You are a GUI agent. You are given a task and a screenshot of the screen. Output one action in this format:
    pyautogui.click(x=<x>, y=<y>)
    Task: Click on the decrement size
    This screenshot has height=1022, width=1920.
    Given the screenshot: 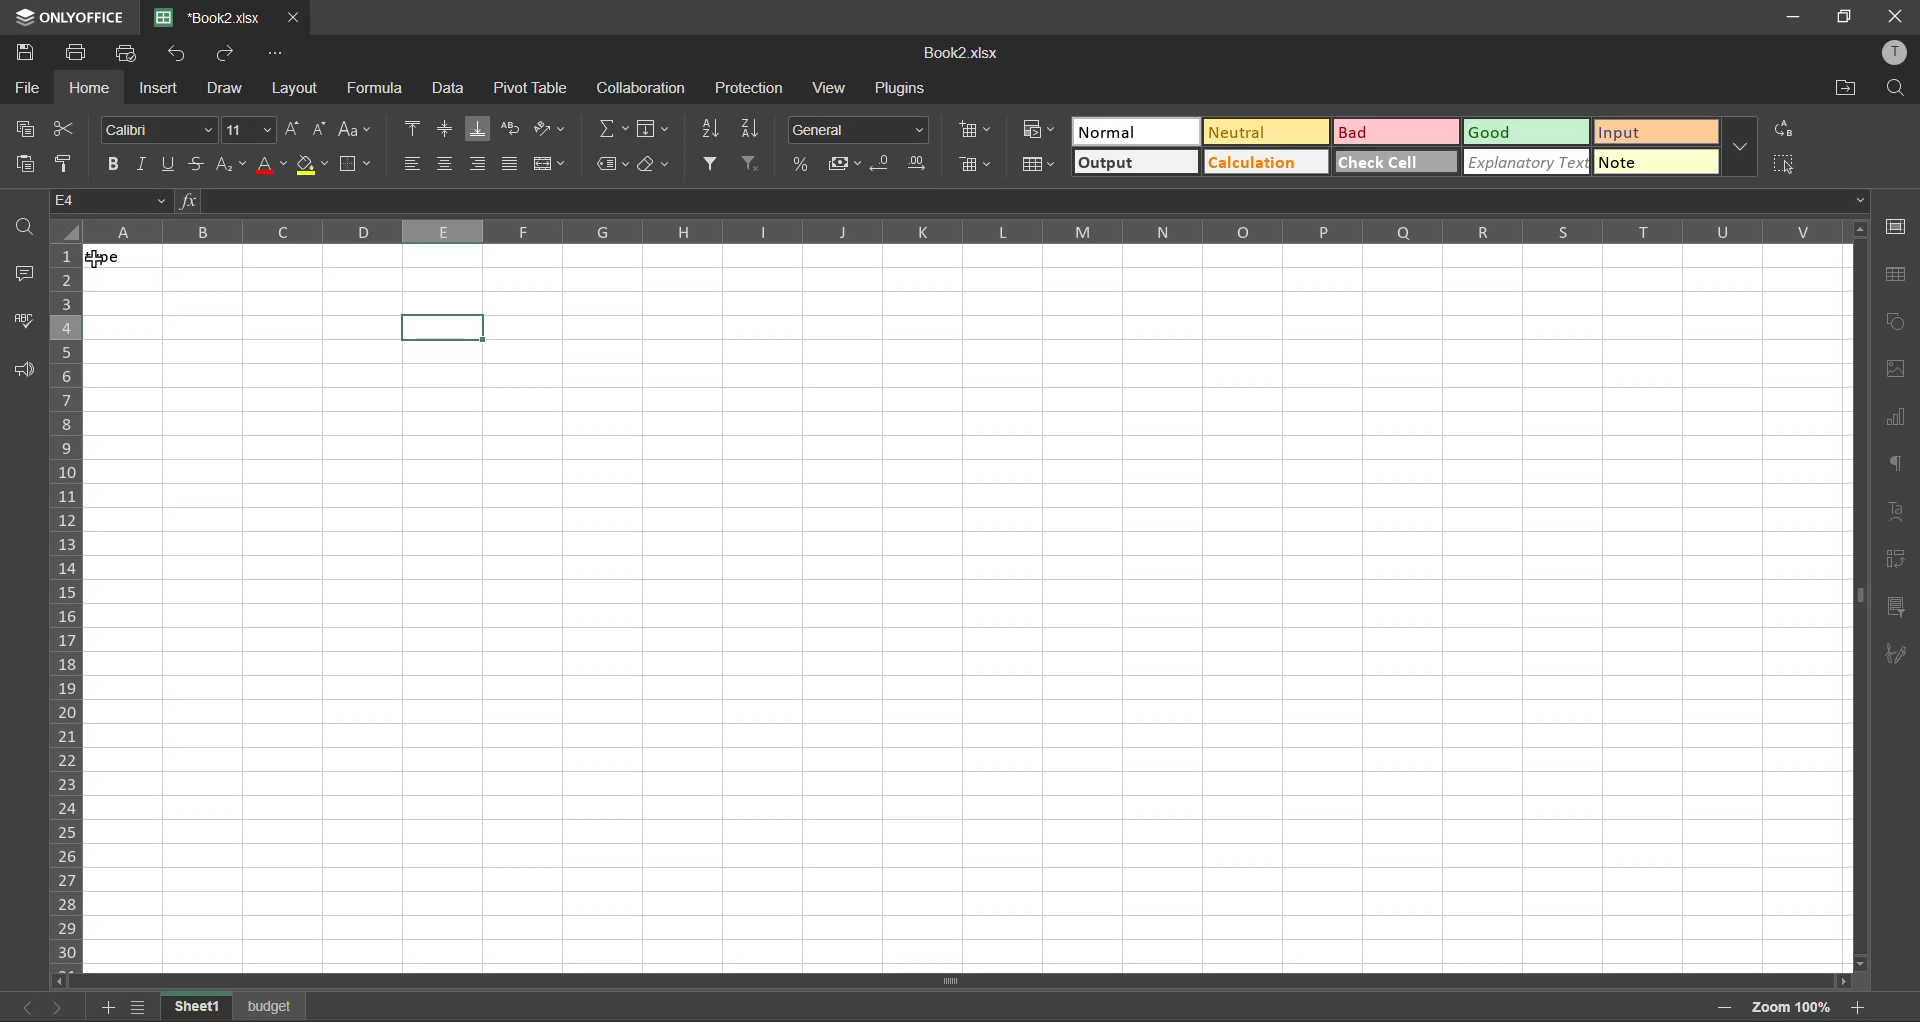 What is the action you would take?
    pyautogui.click(x=323, y=129)
    